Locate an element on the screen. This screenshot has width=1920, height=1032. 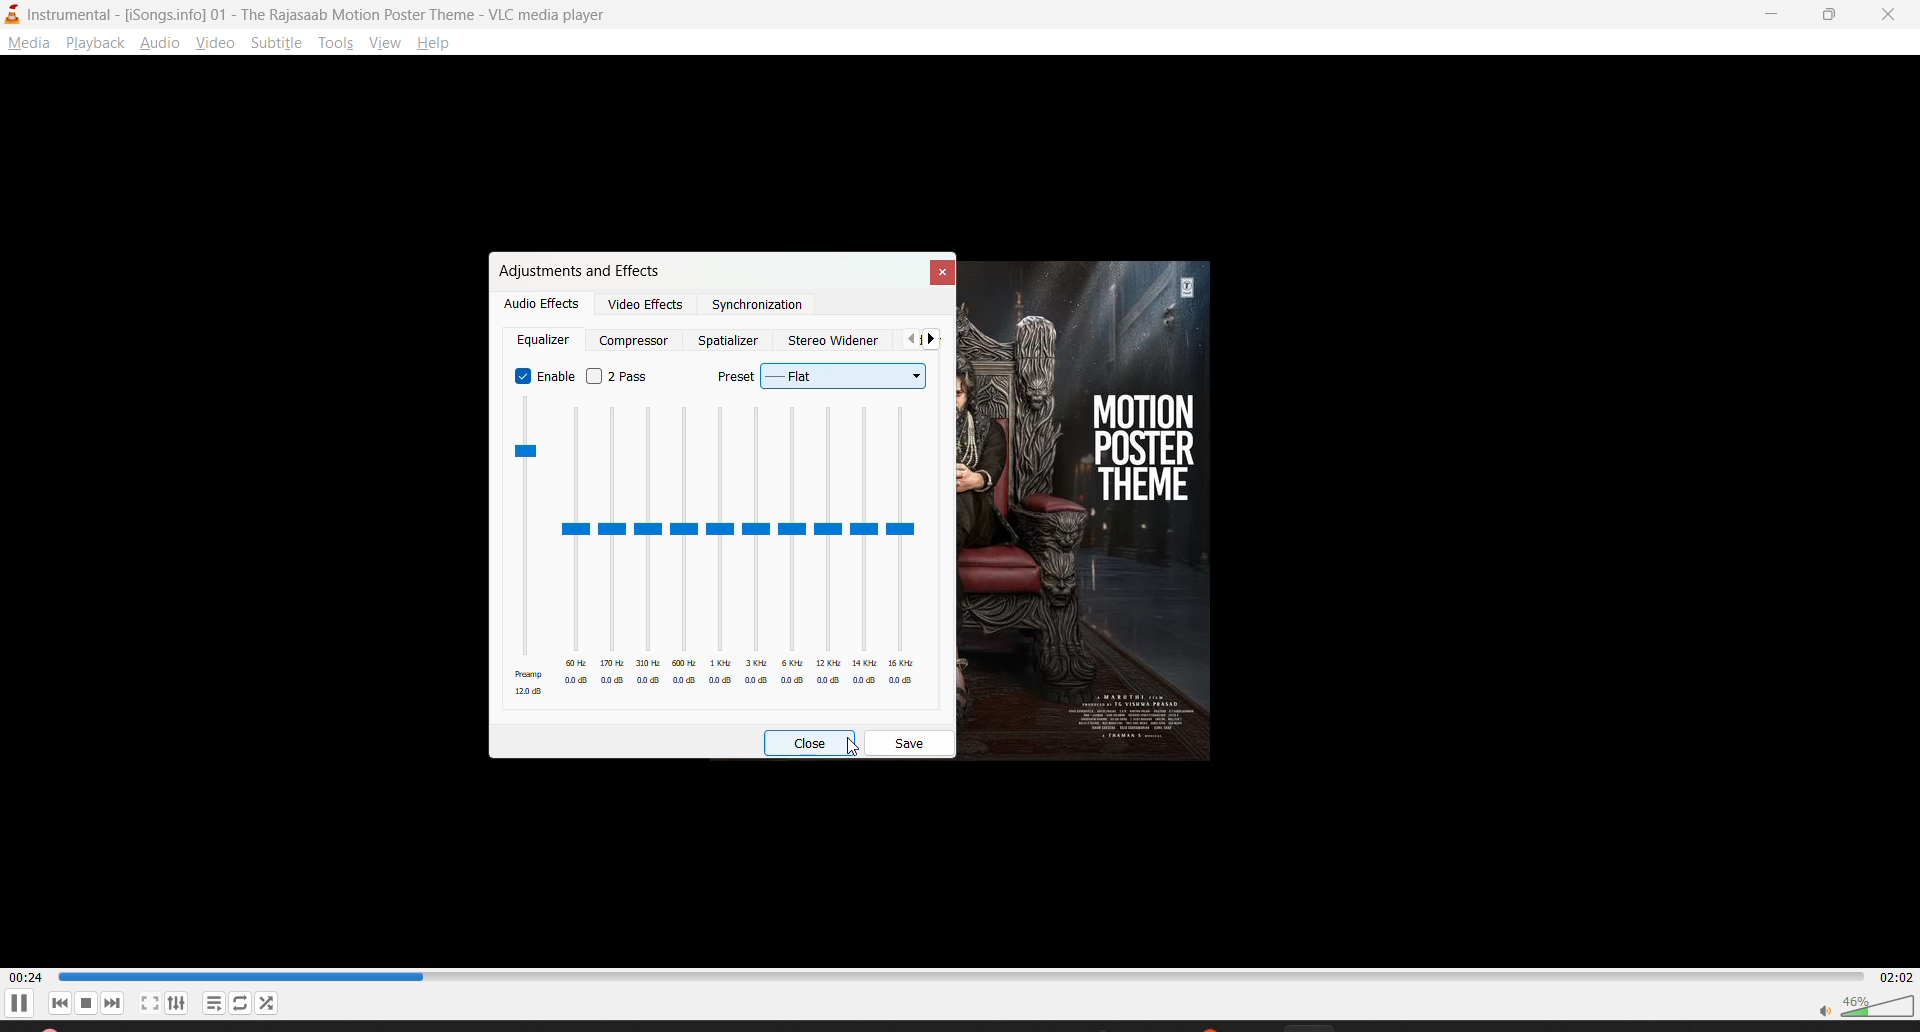
save is located at coordinates (912, 742).